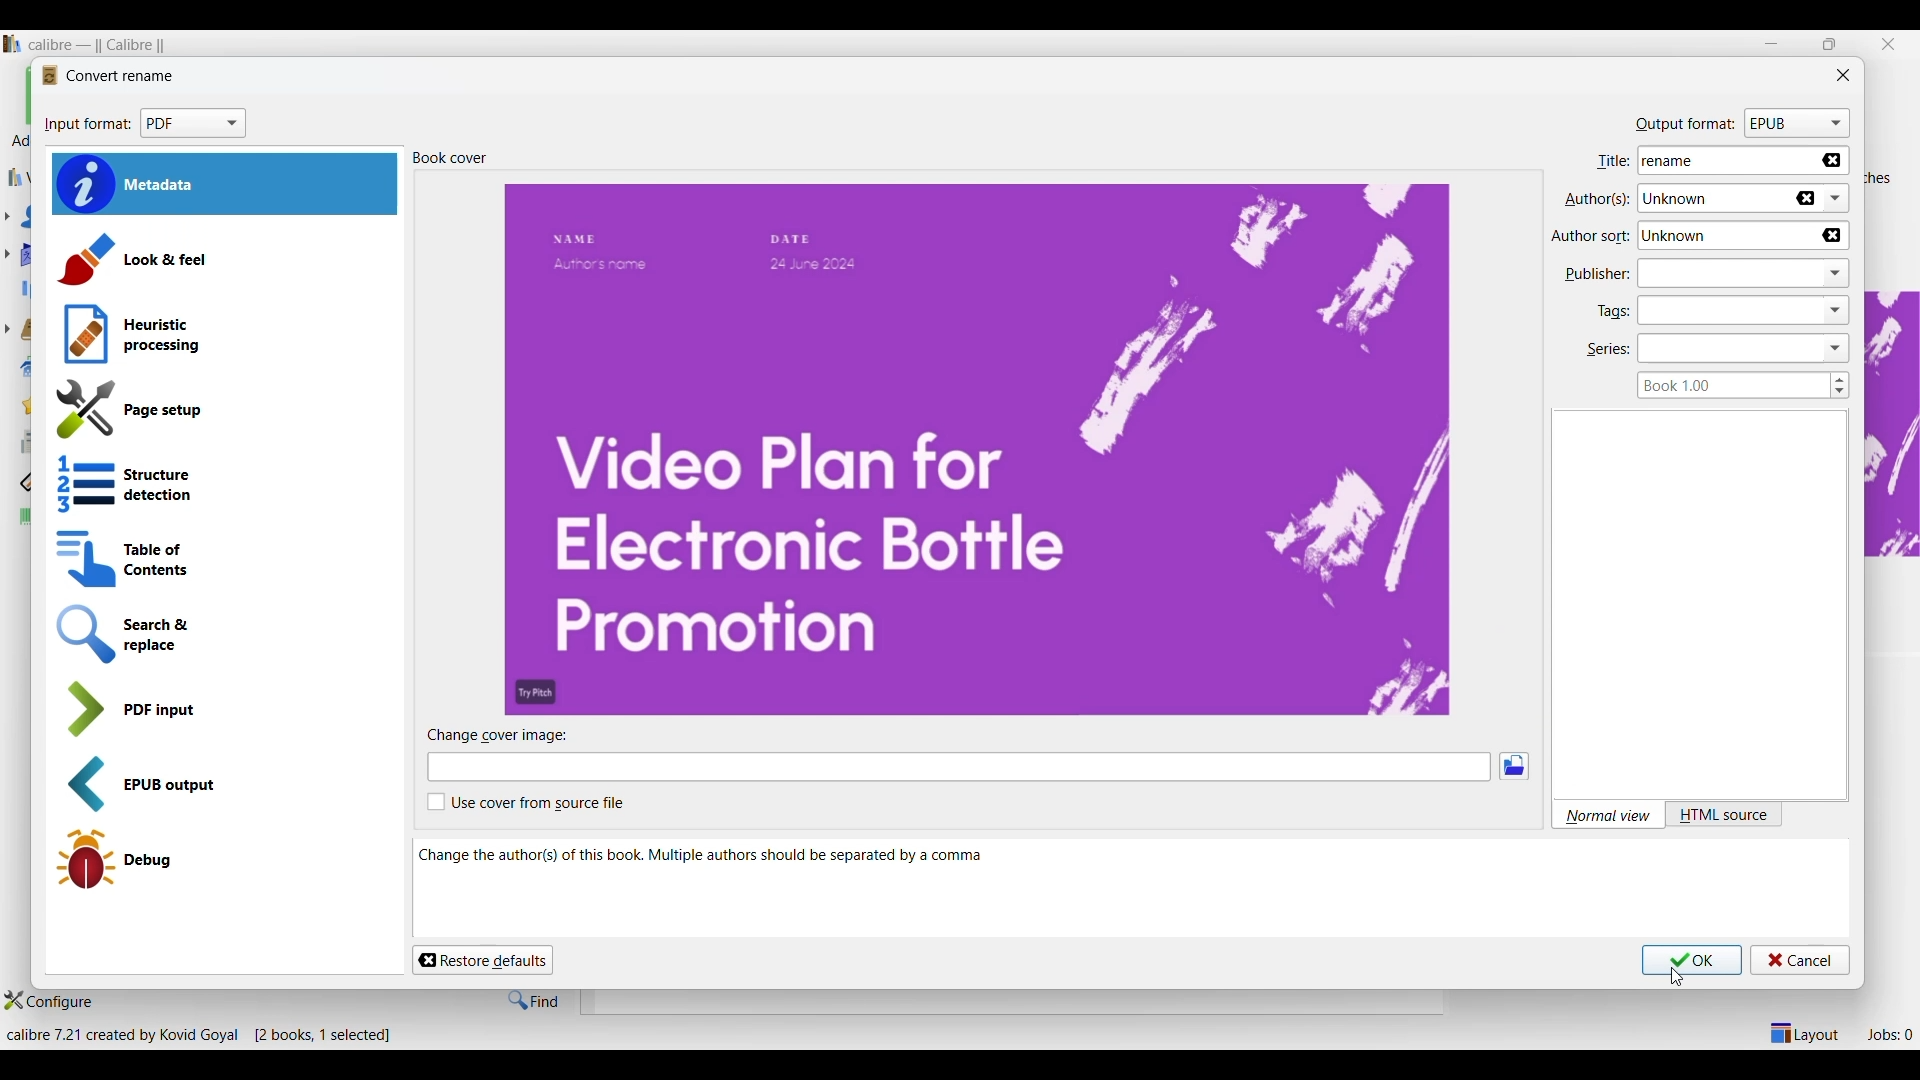 The width and height of the screenshot is (1920, 1080). I want to click on EPUB output, so click(219, 785).